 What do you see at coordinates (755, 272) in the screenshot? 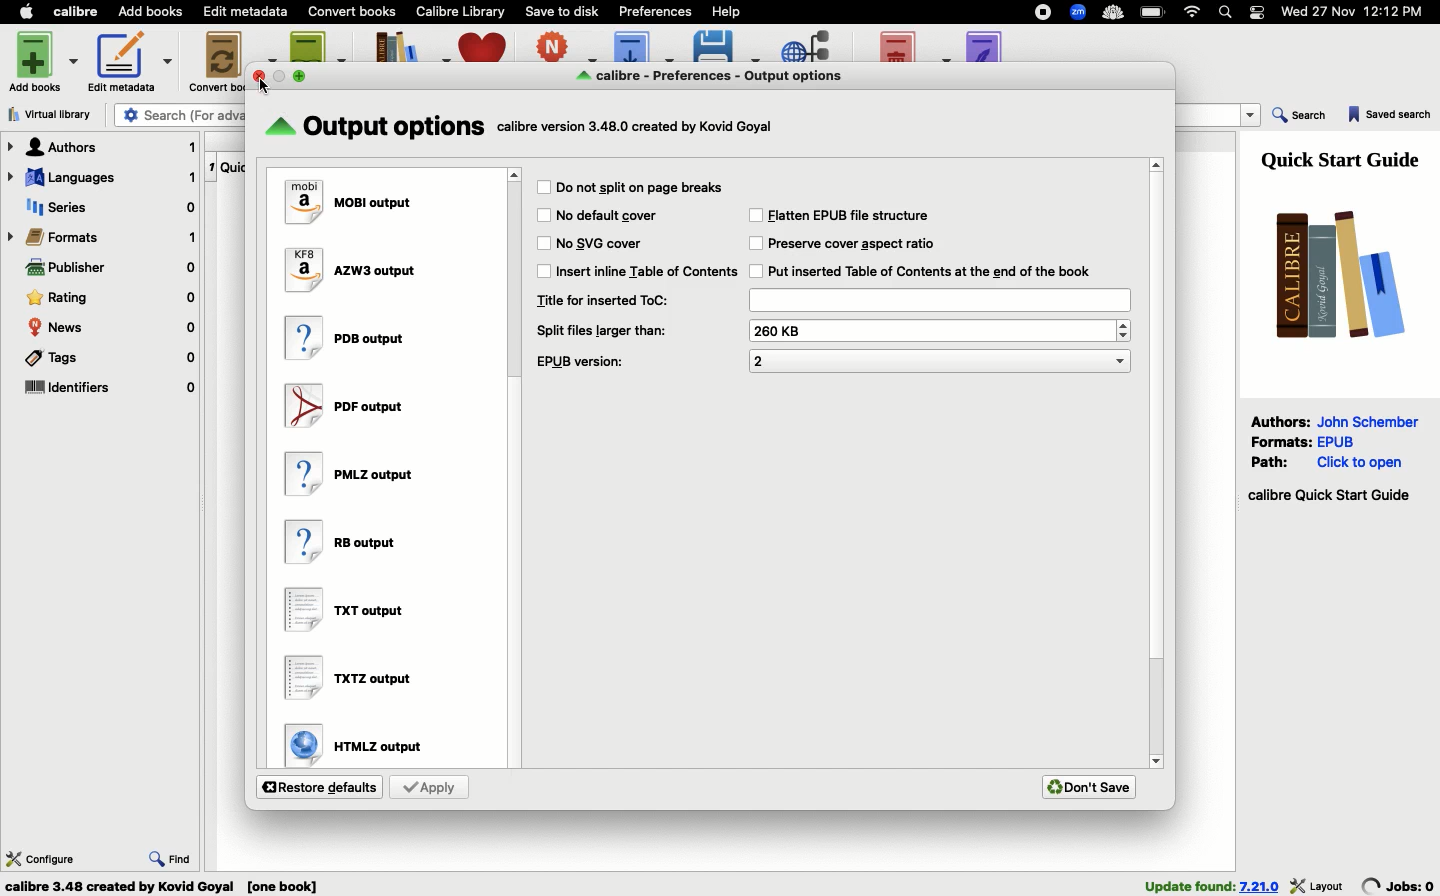
I see `Checkbox` at bounding box center [755, 272].